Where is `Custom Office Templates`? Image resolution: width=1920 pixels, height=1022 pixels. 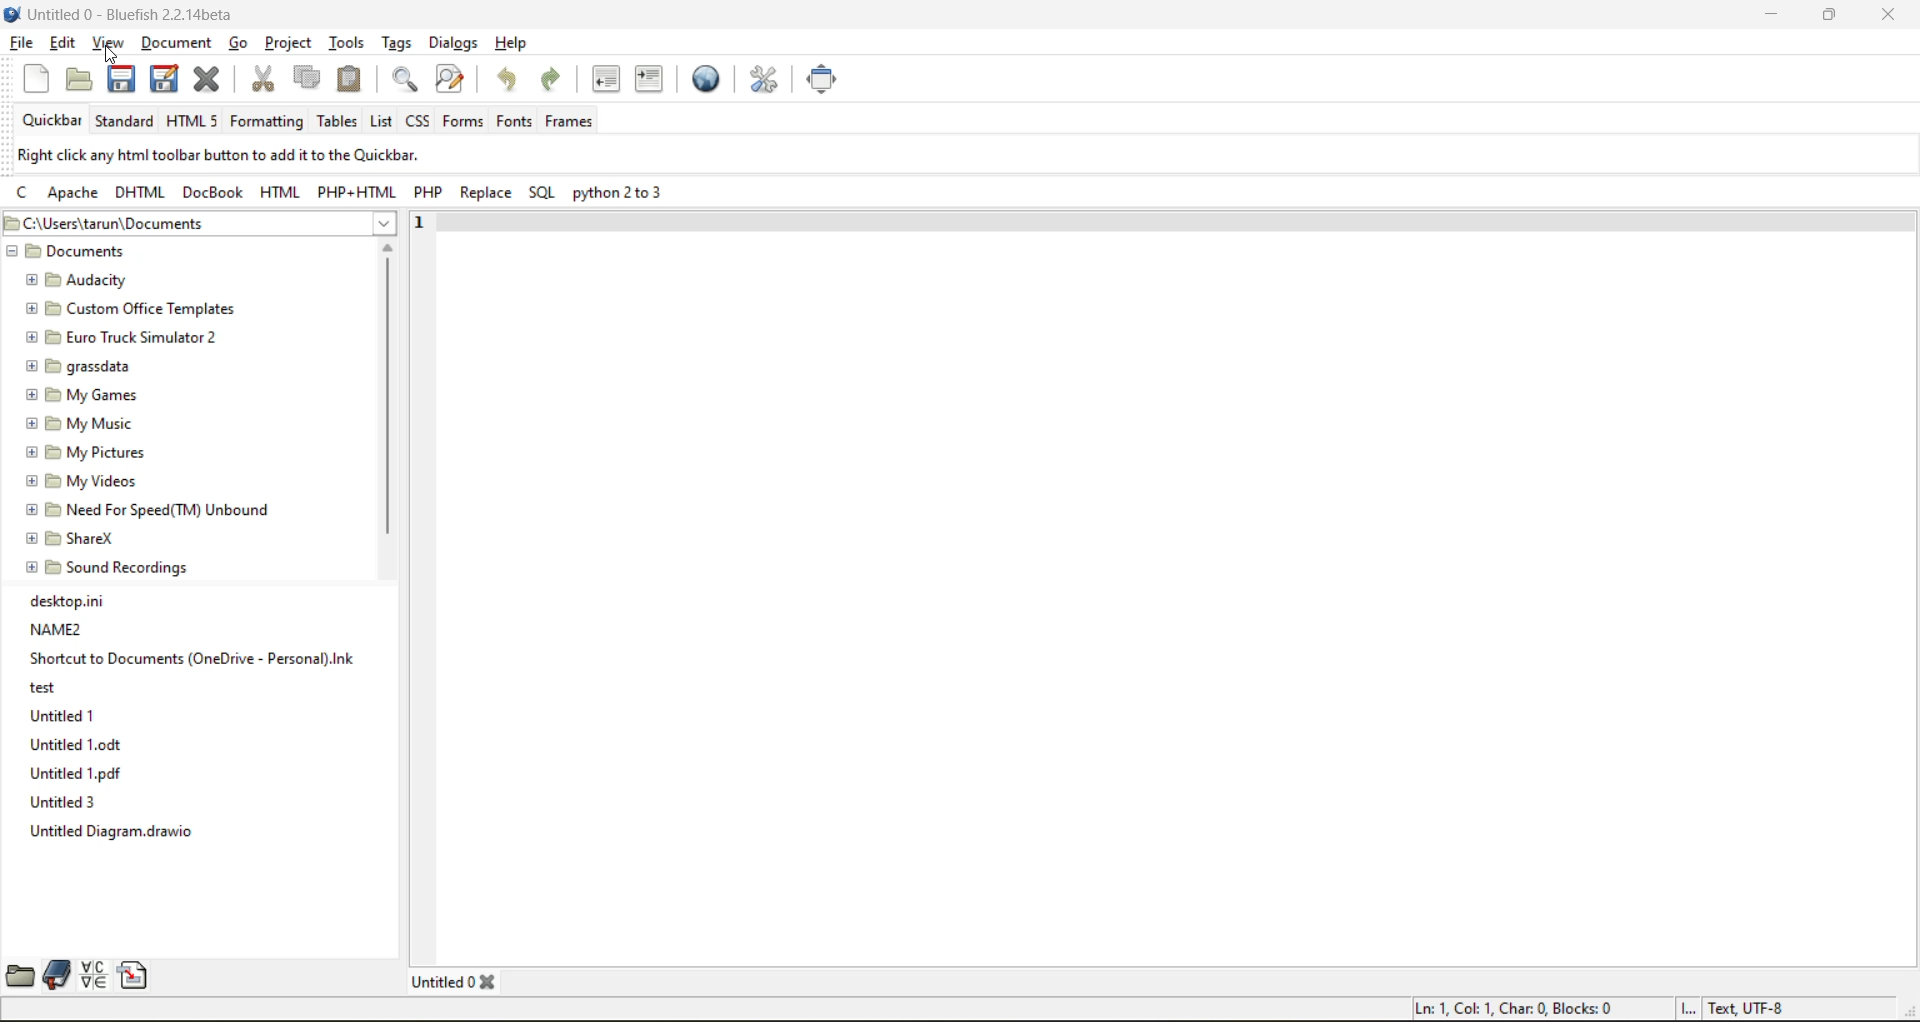
Custom Office Templates is located at coordinates (137, 309).